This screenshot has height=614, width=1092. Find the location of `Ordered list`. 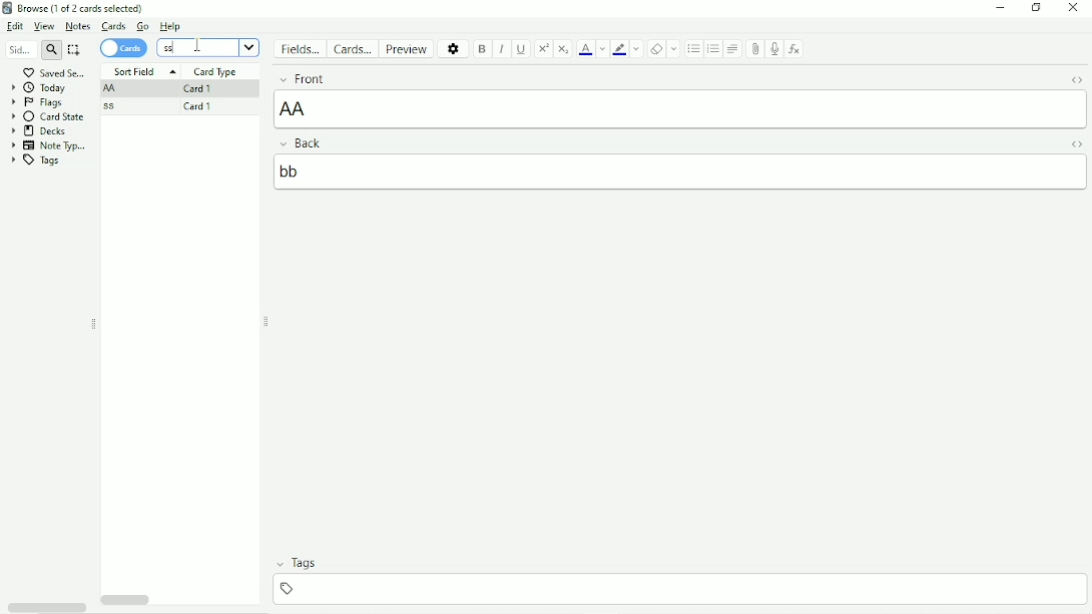

Ordered list is located at coordinates (713, 50).